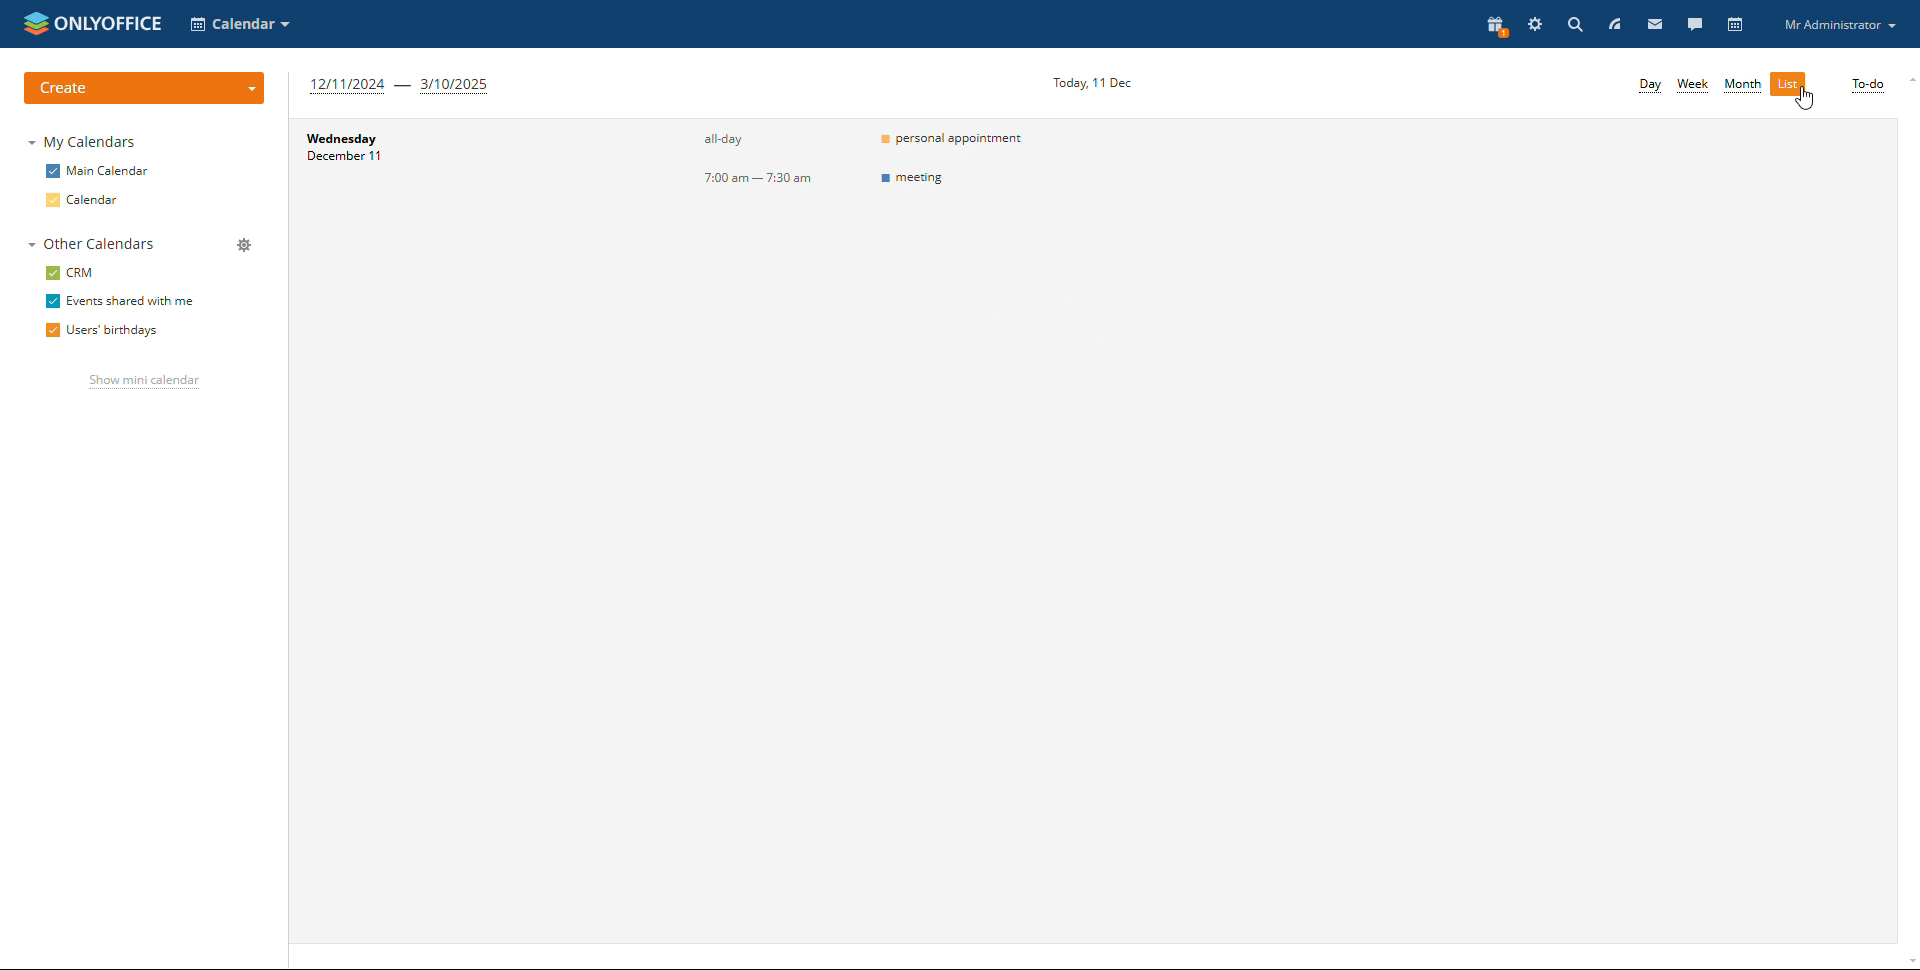 This screenshot has width=1920, height=970. Describe the element at coordinates (402, 86) in the screenshot. I see `next 3 months` at that location.